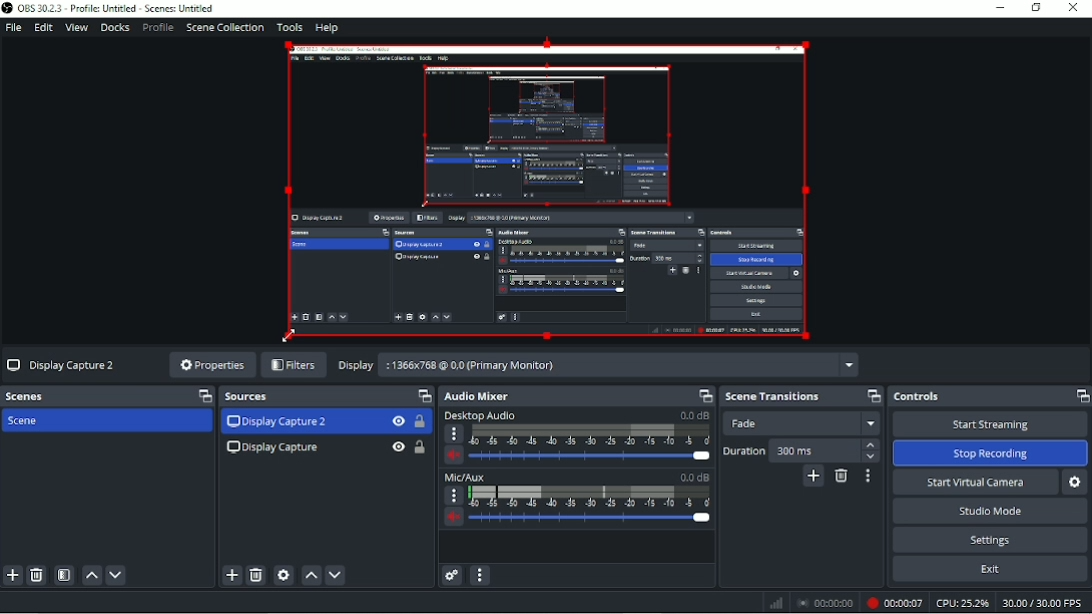 This screenshot has height=614, width=1092. Describe the element at coordinates (287, 335) in the screenshot. I see `Cursor` at that location.